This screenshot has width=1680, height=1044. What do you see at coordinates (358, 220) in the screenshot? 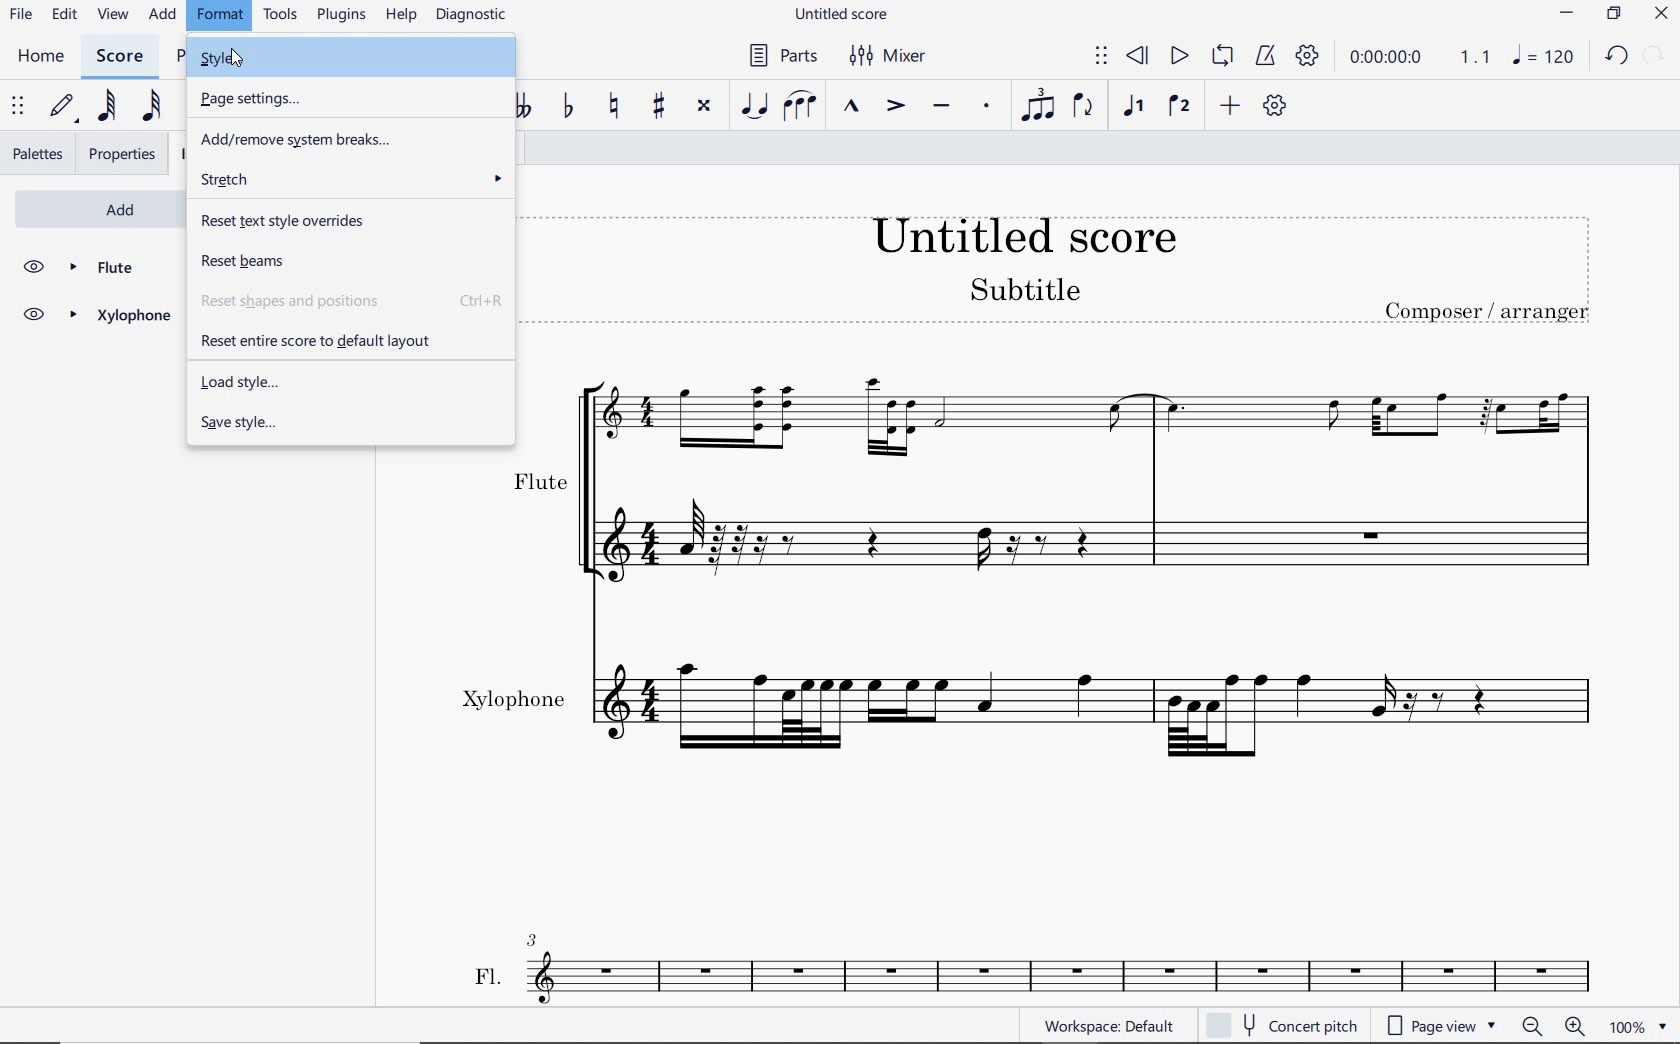
I see `reset text style overrides` at bounding box center [358, 220].